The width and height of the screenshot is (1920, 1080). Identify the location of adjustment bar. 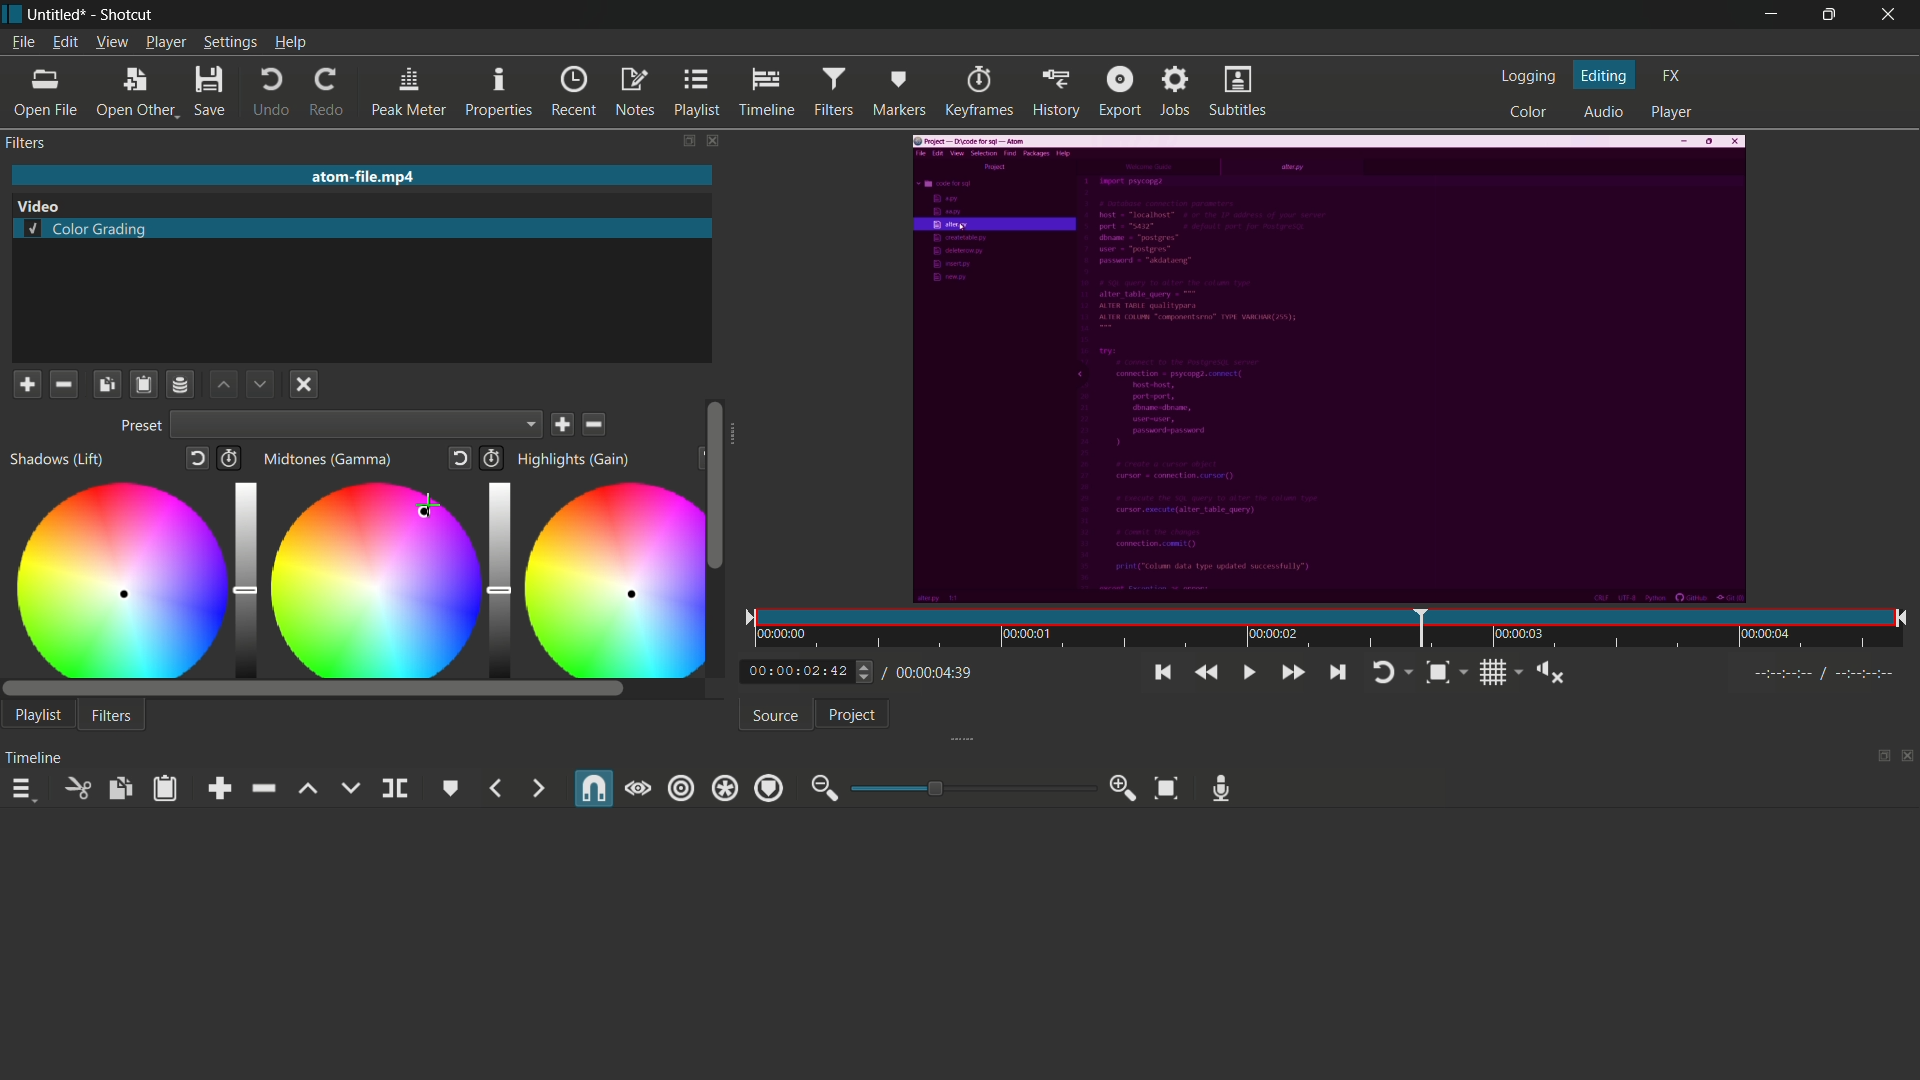
(495, 575).